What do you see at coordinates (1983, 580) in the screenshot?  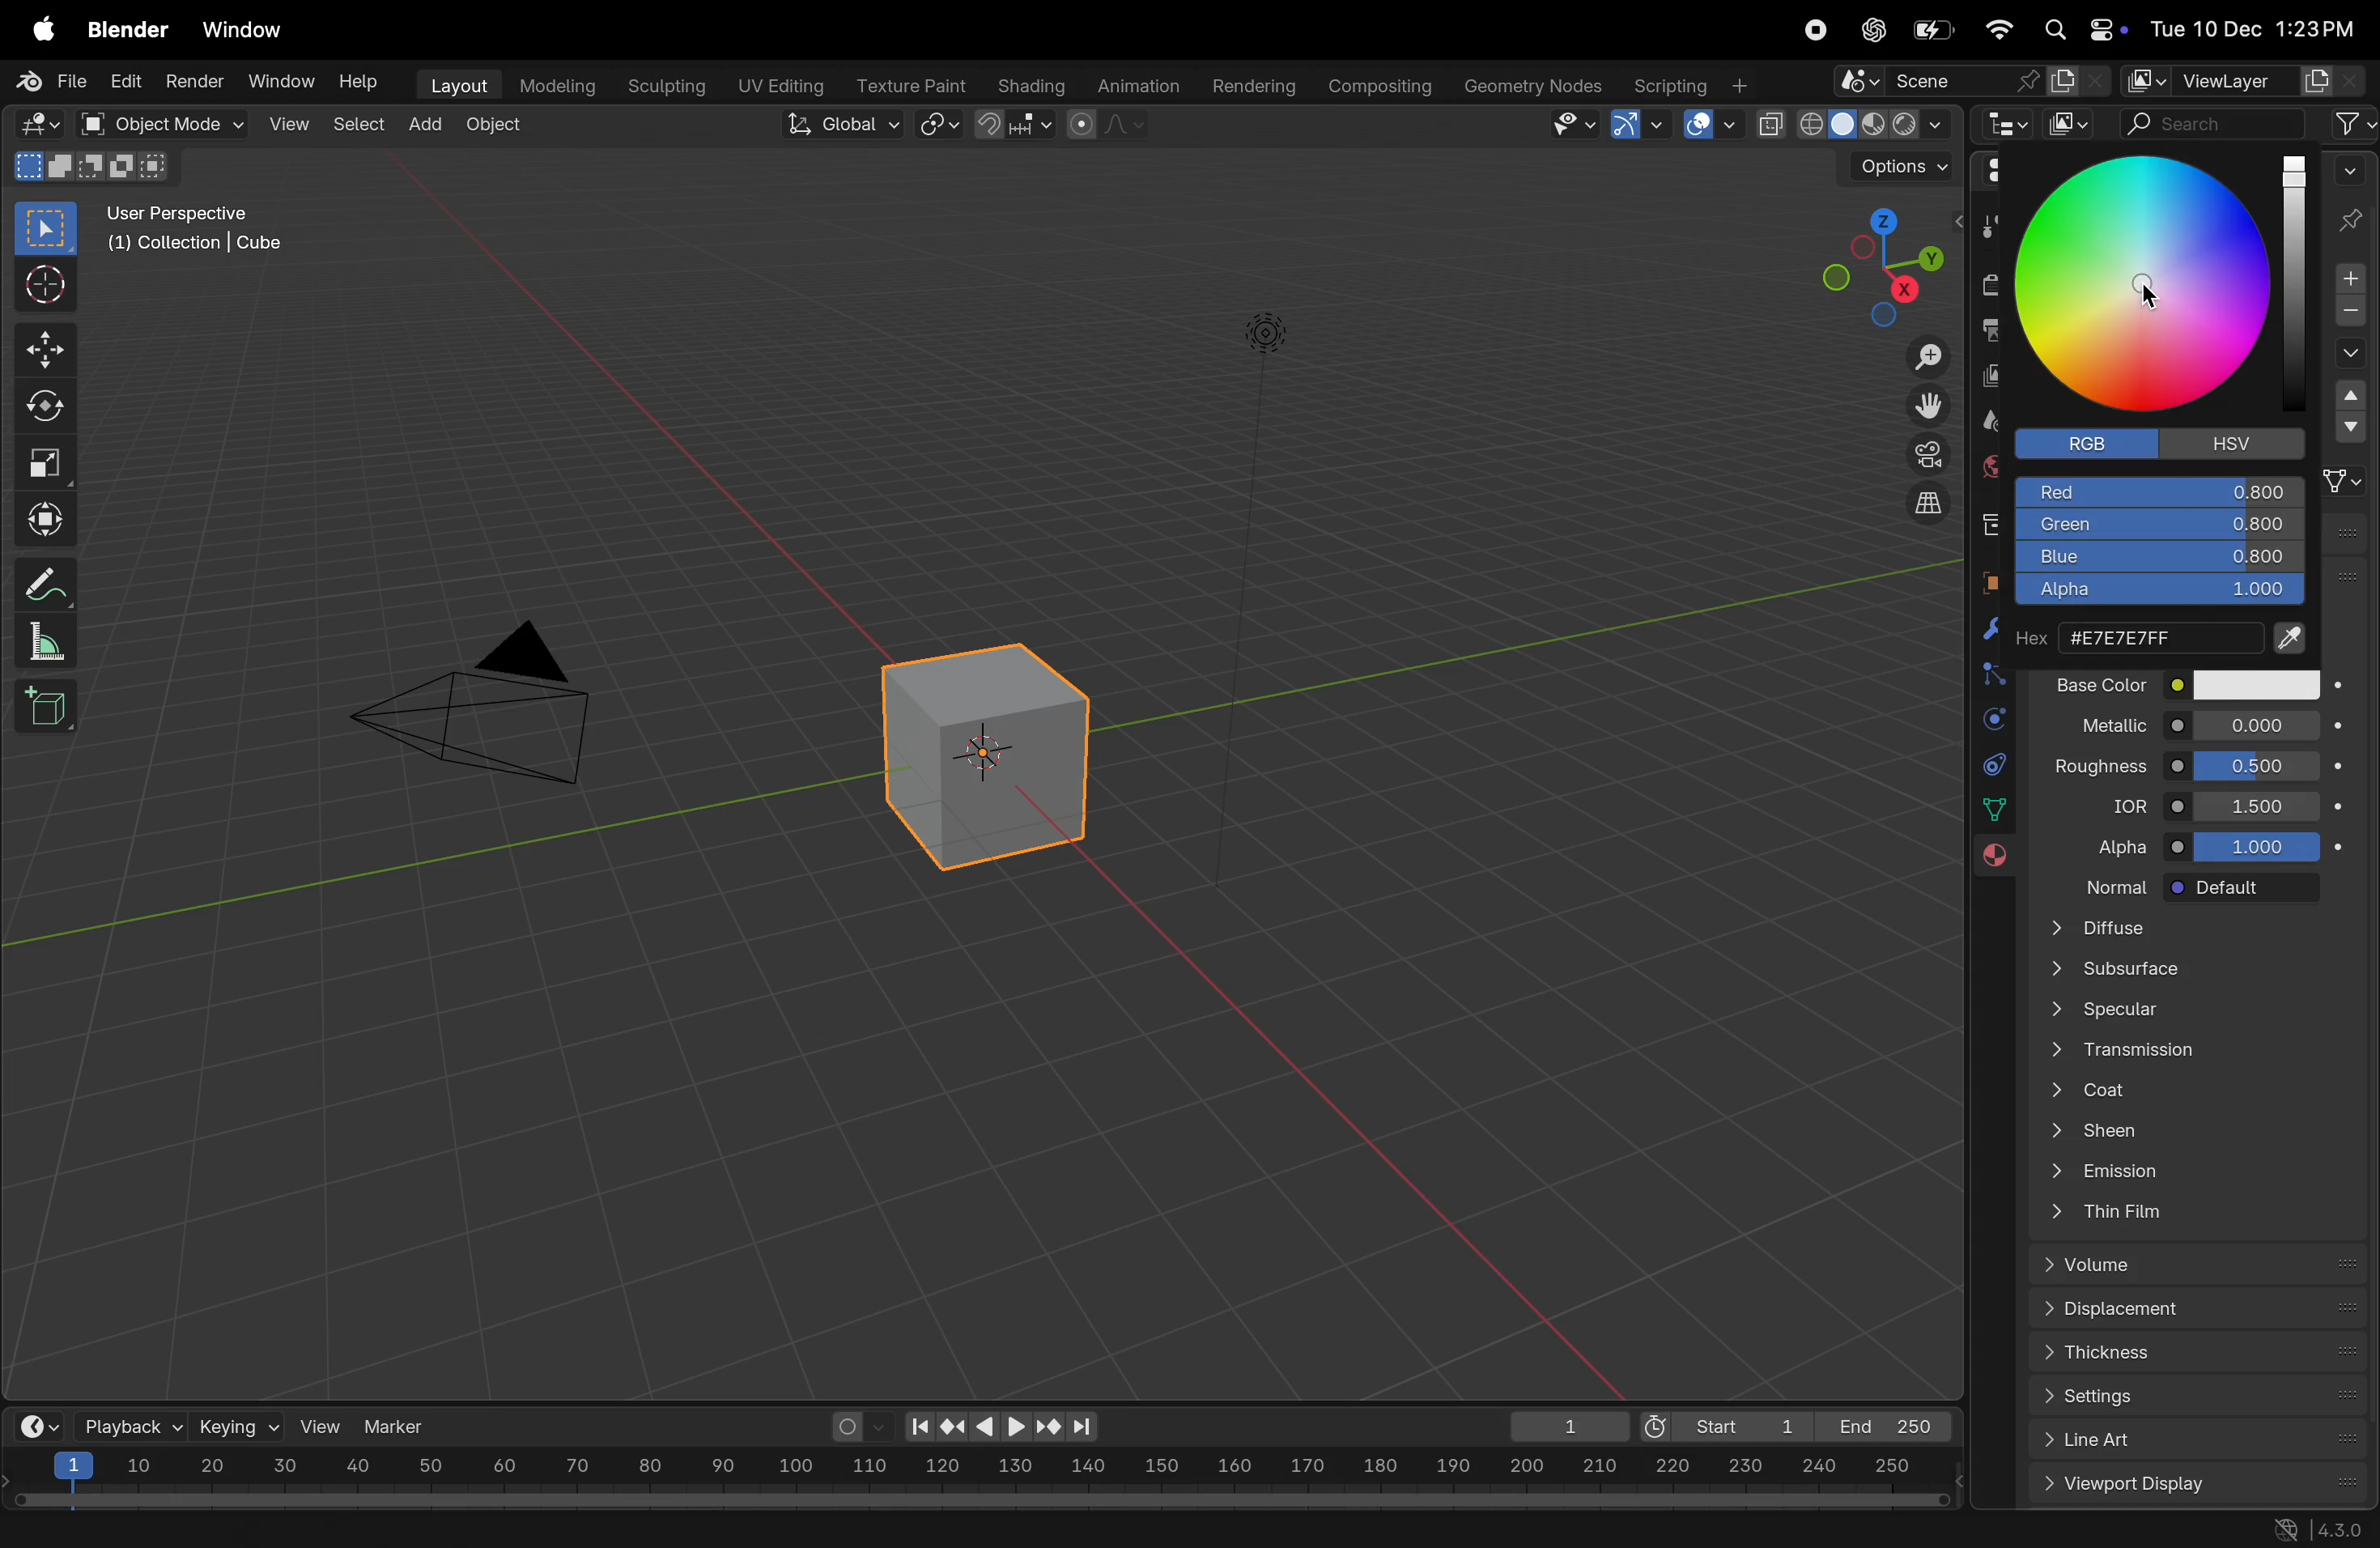 I see `object` at bounding box center [1983, 580].